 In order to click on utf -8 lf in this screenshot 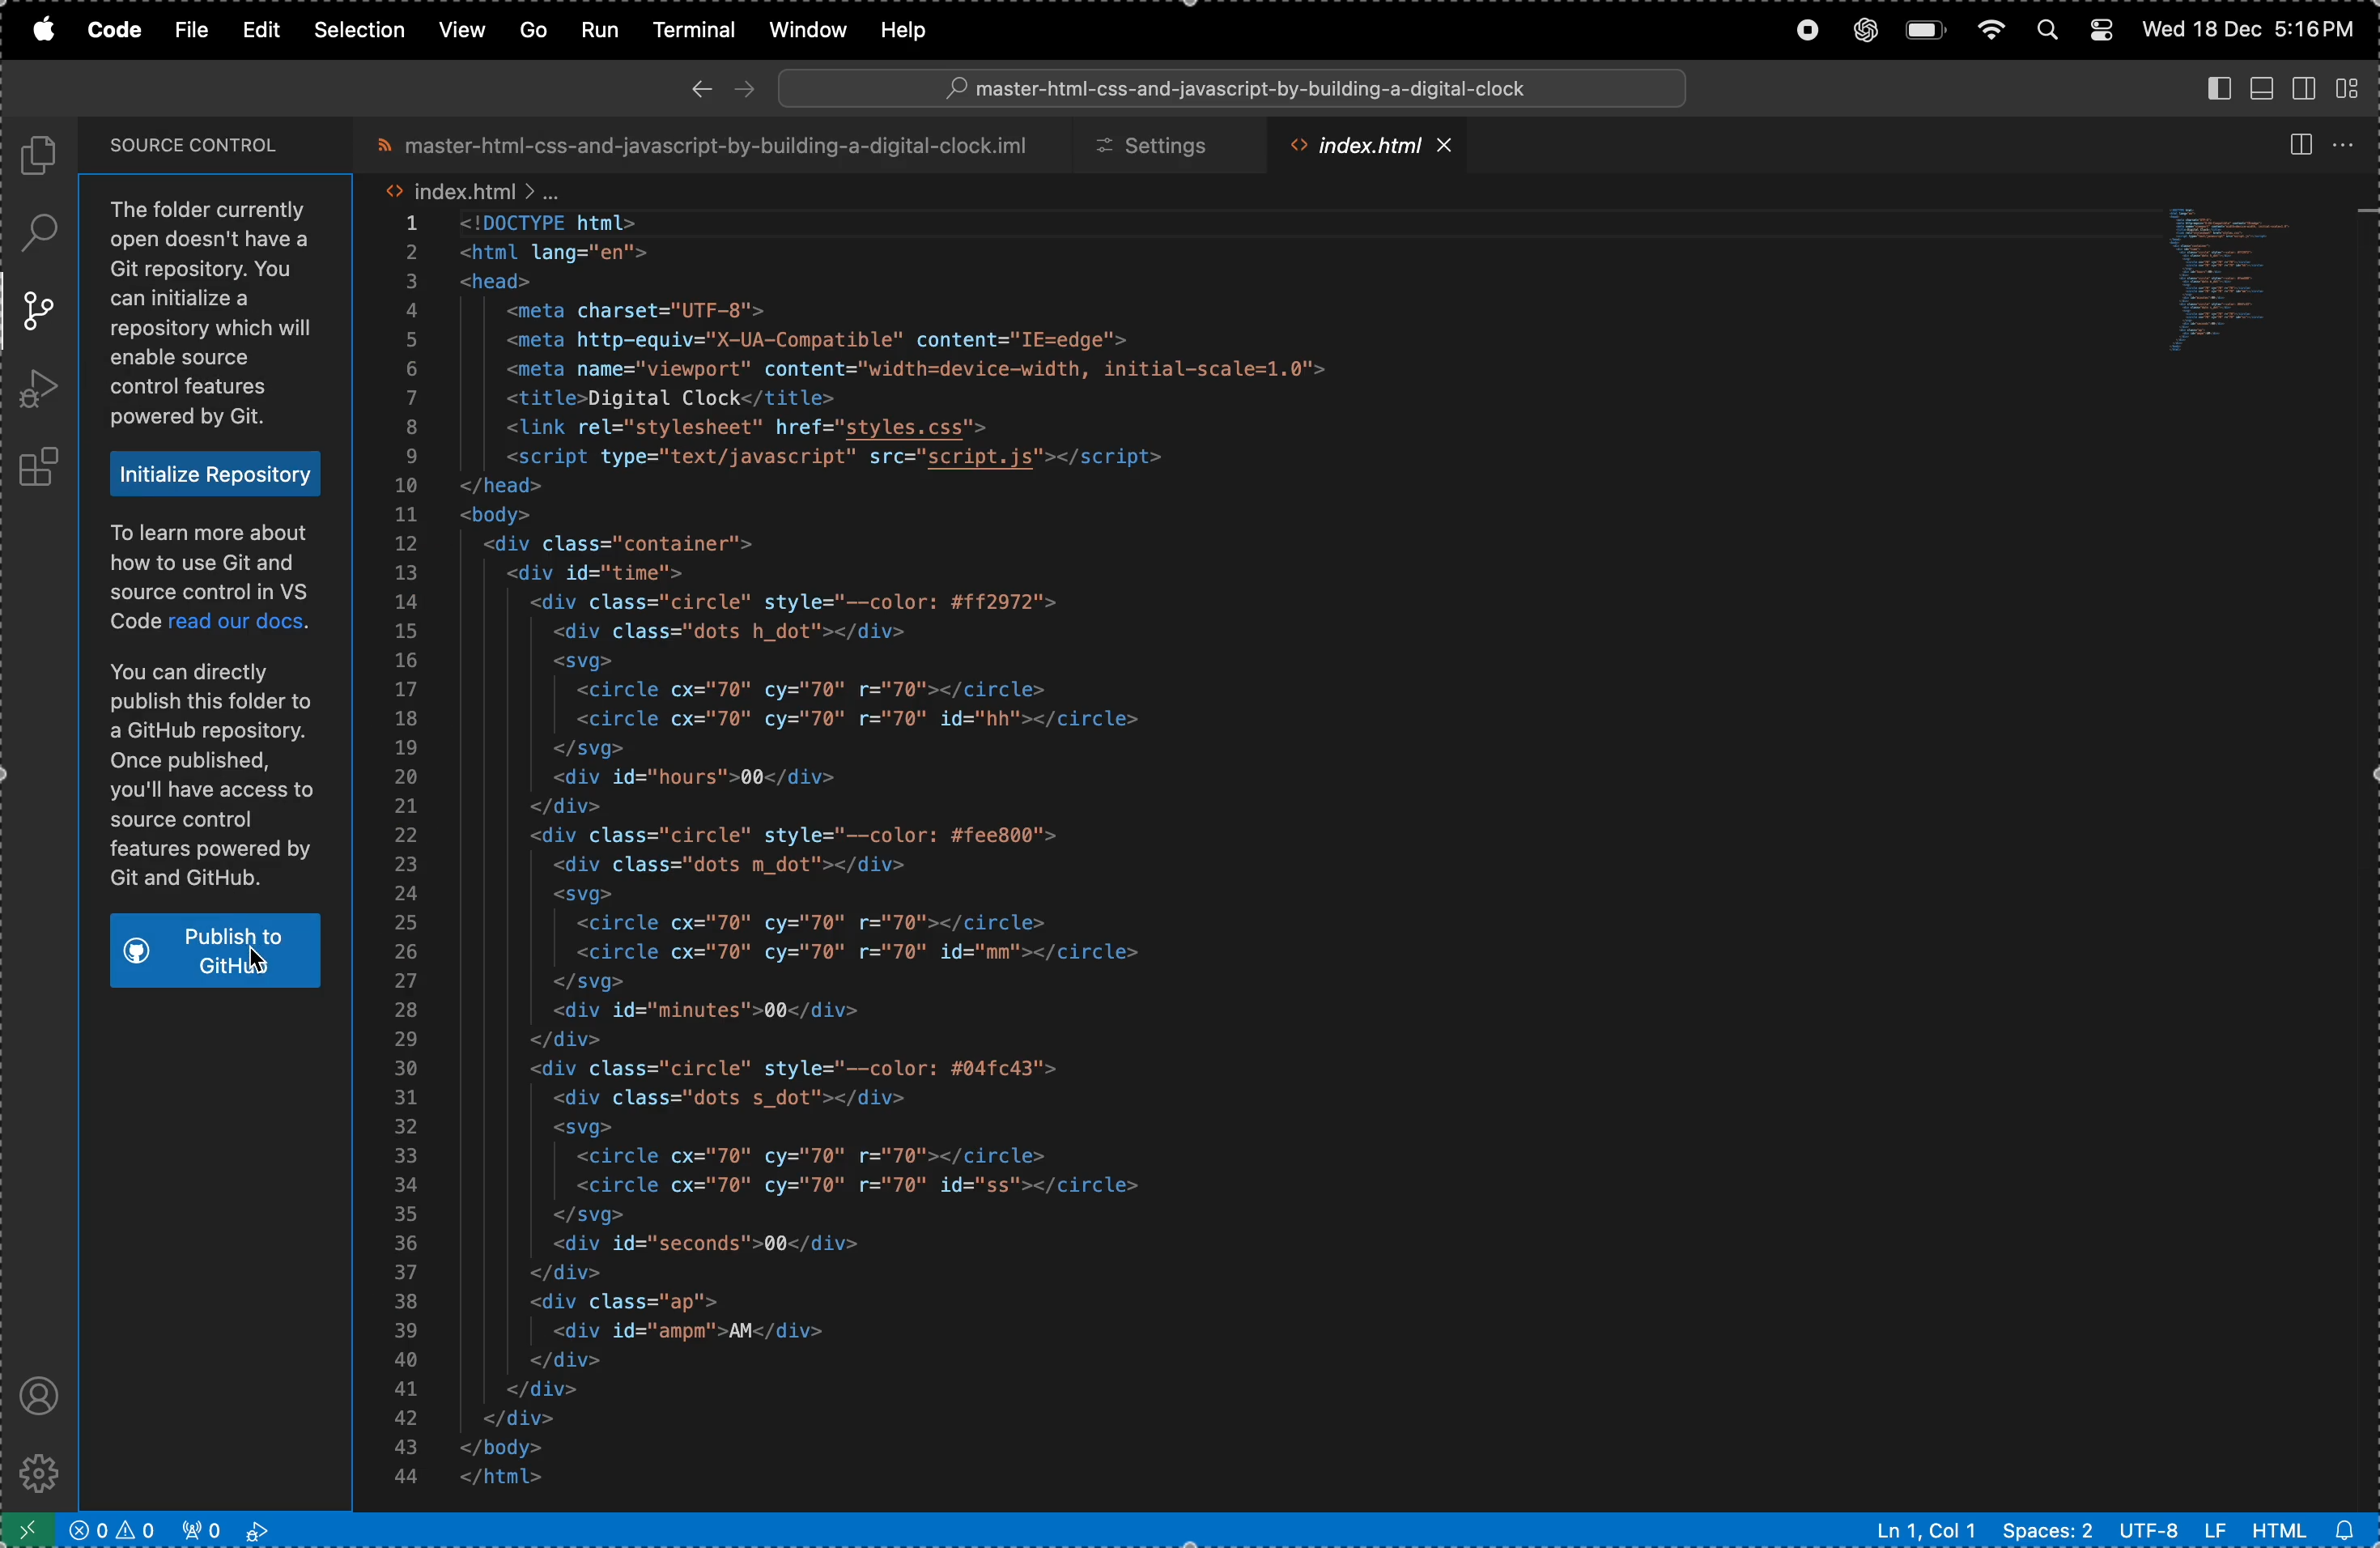, I will do `click(2171, 1530)`.